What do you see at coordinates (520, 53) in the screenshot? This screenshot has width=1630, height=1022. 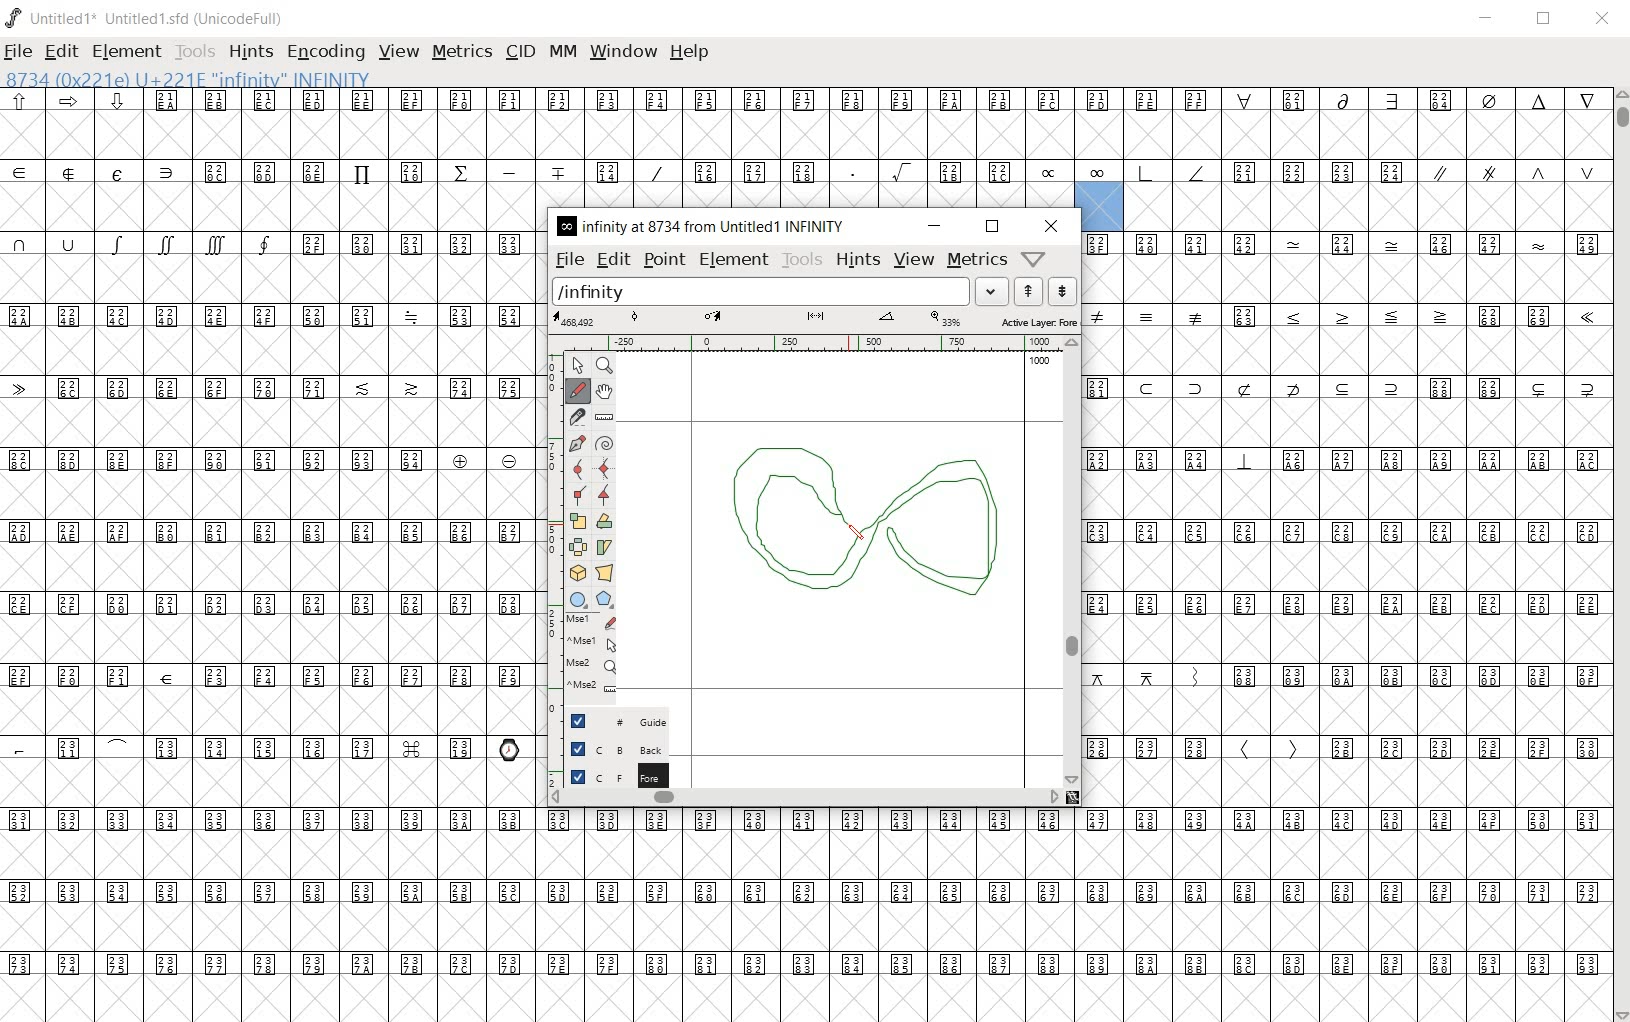 I see `cid` at bounding box center [520, 53].